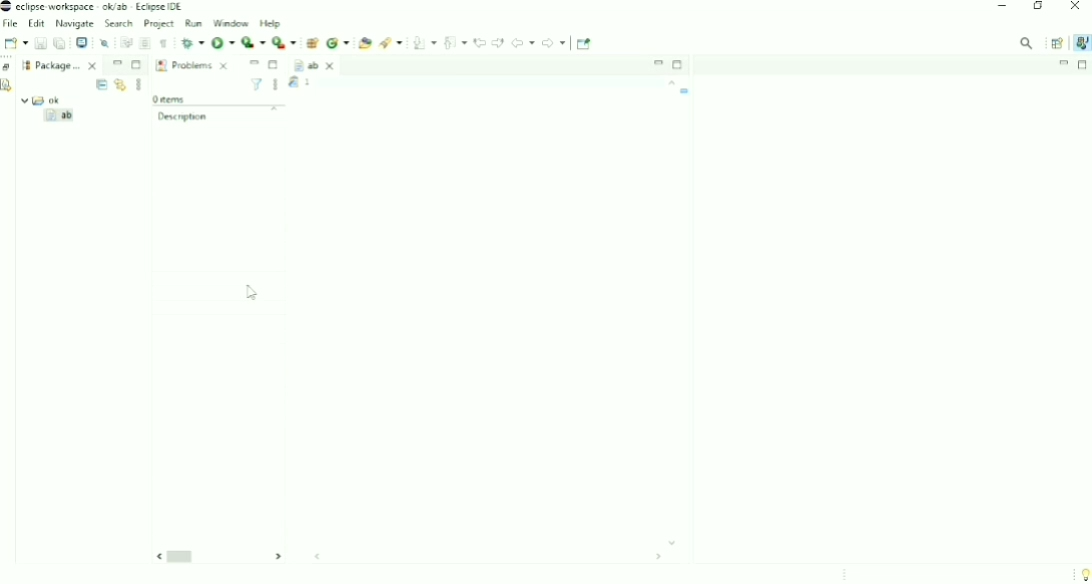  Describe the element at coordinates (554, 43) in the screenshot. I see `Forward` at that location.